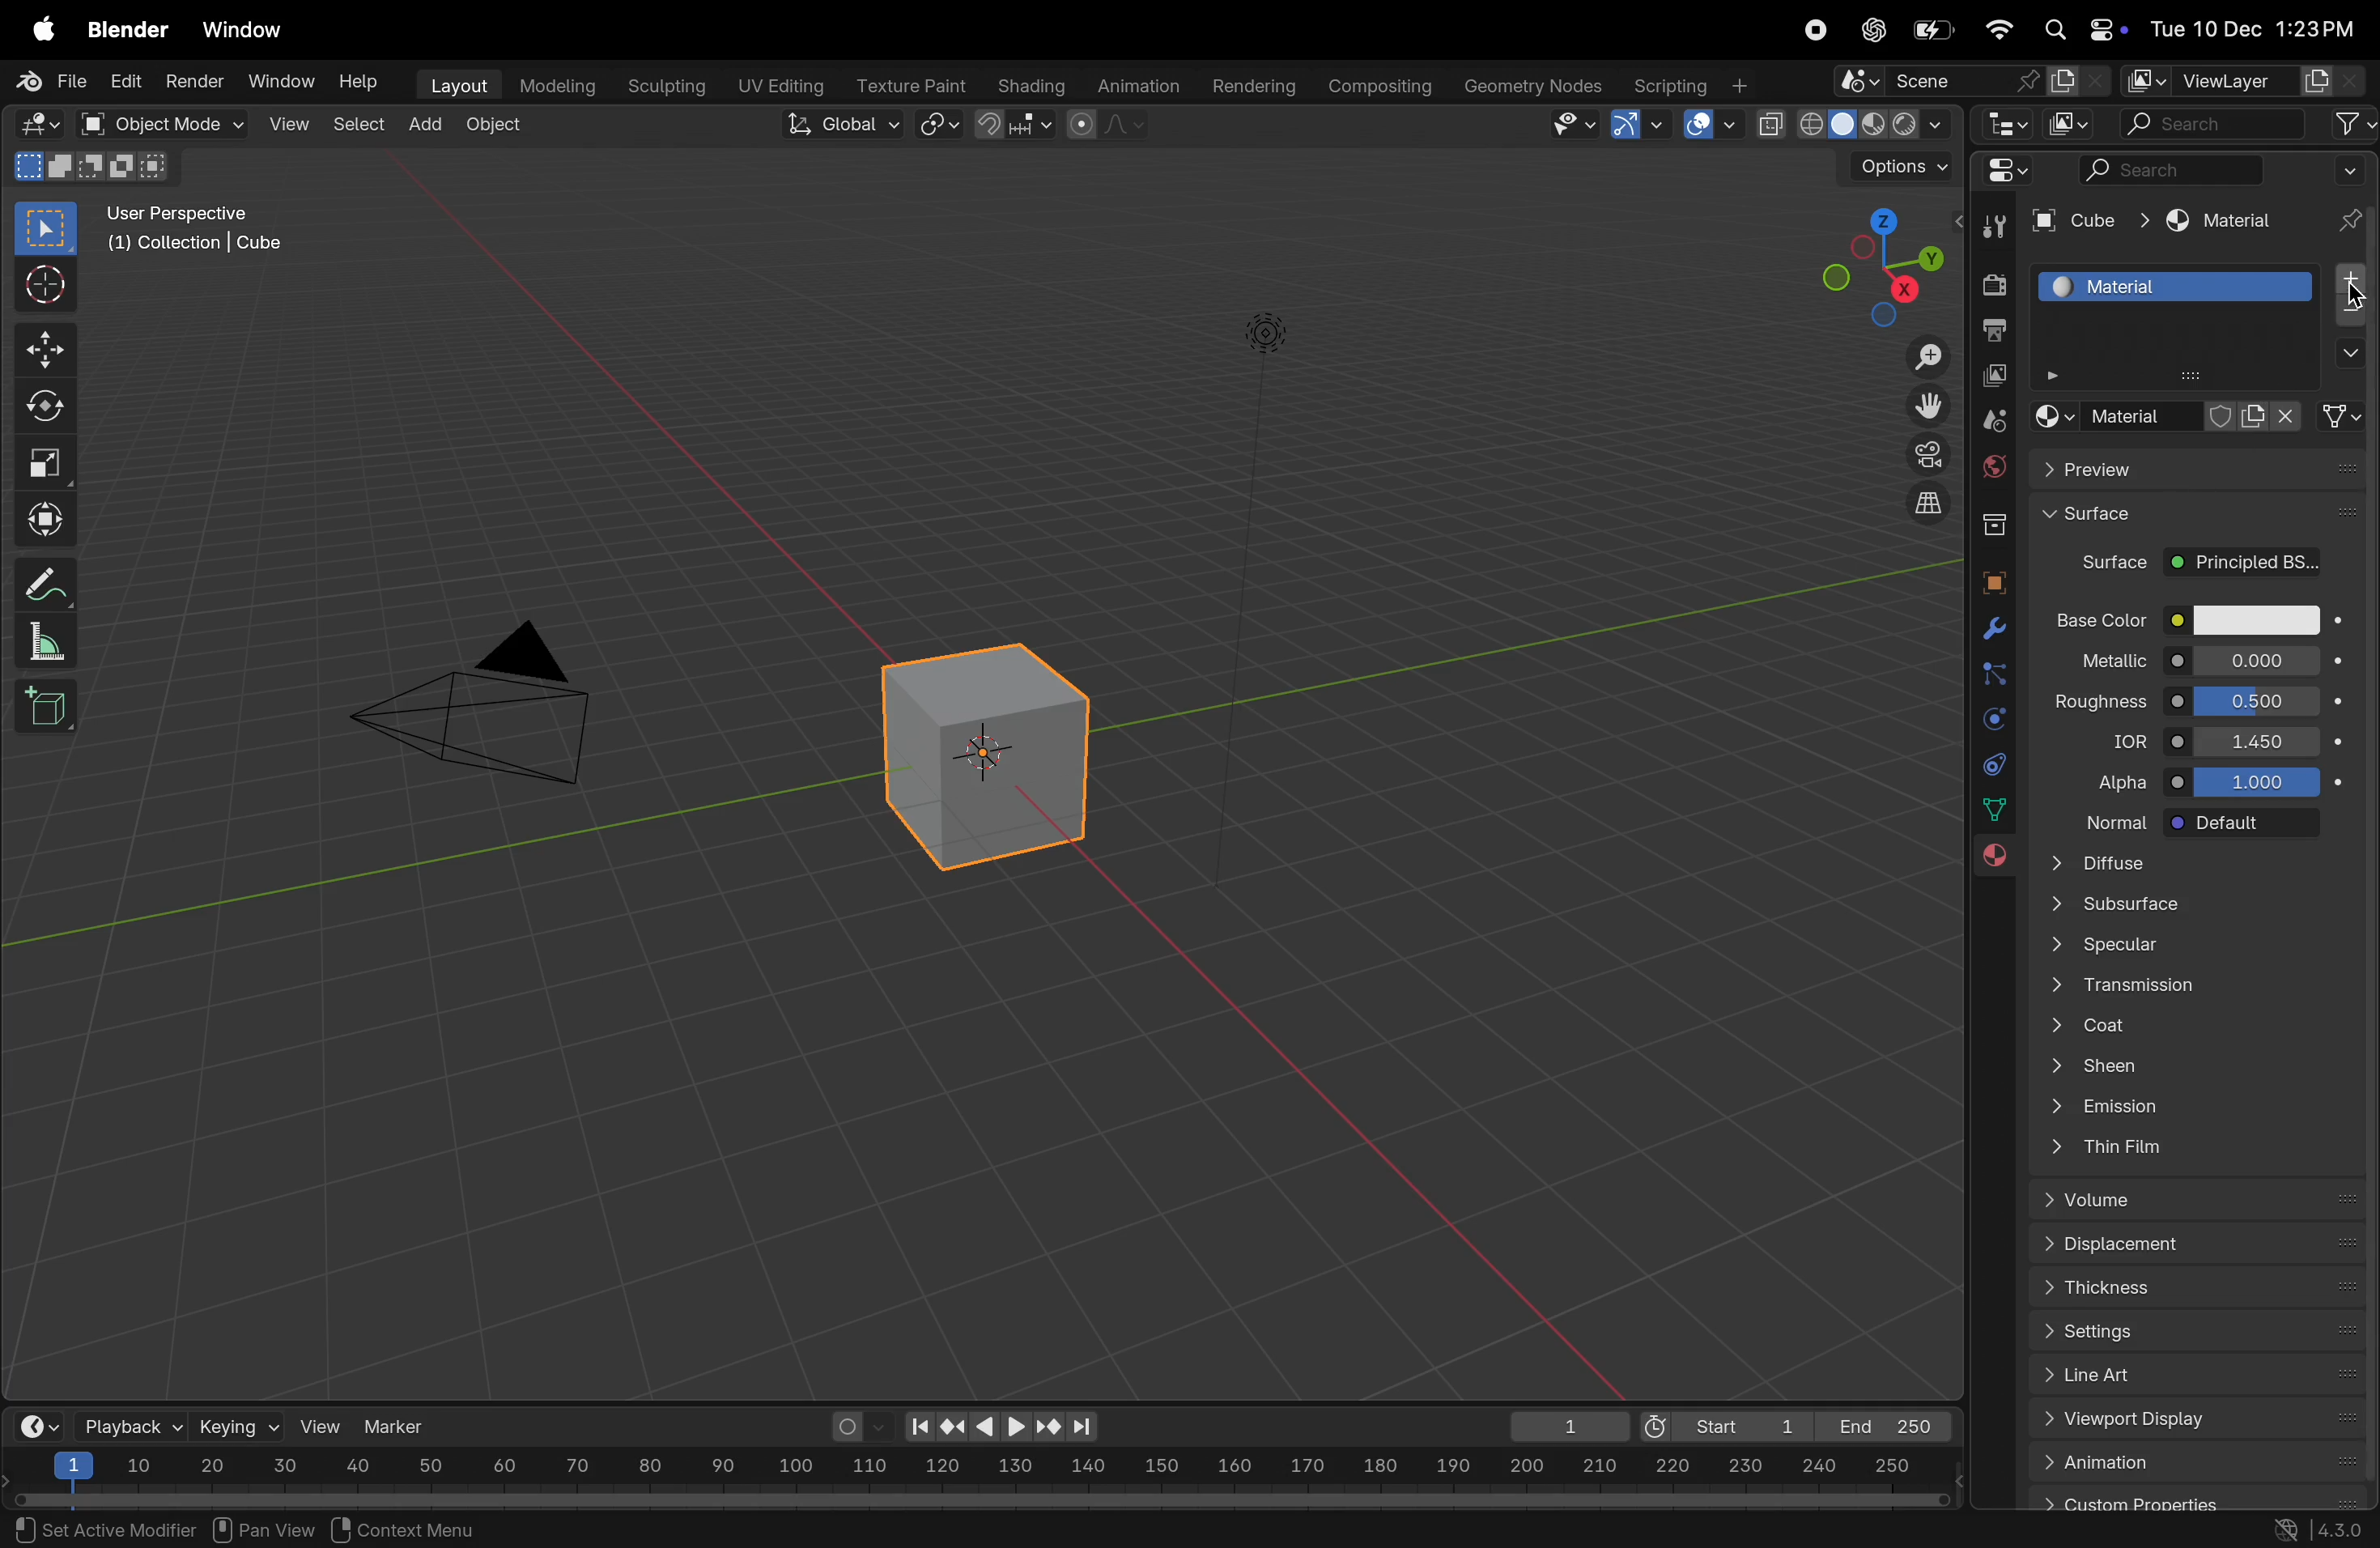 This screenshot has height=1548, width=2380. What do you see at coordinates (42, 457) in the screenshot?
I see `scale` at bounding box center [42, 457].